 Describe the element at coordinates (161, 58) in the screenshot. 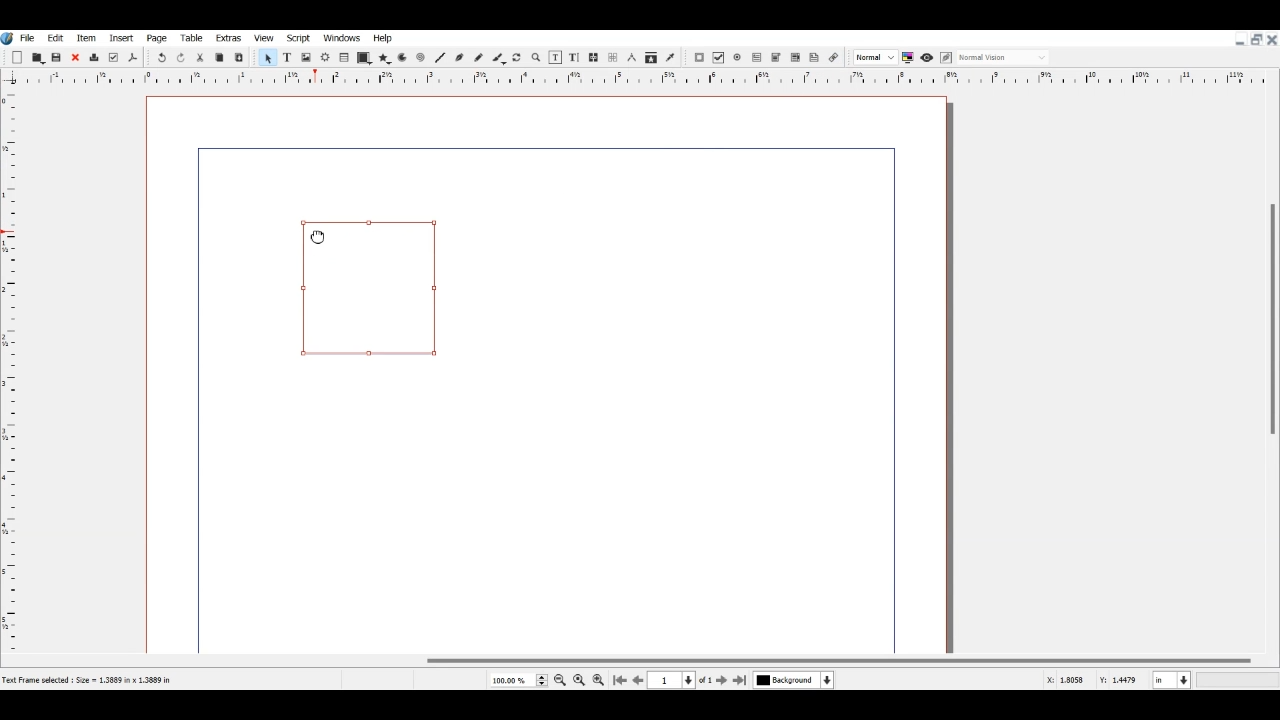

I see `Undo` at that location.